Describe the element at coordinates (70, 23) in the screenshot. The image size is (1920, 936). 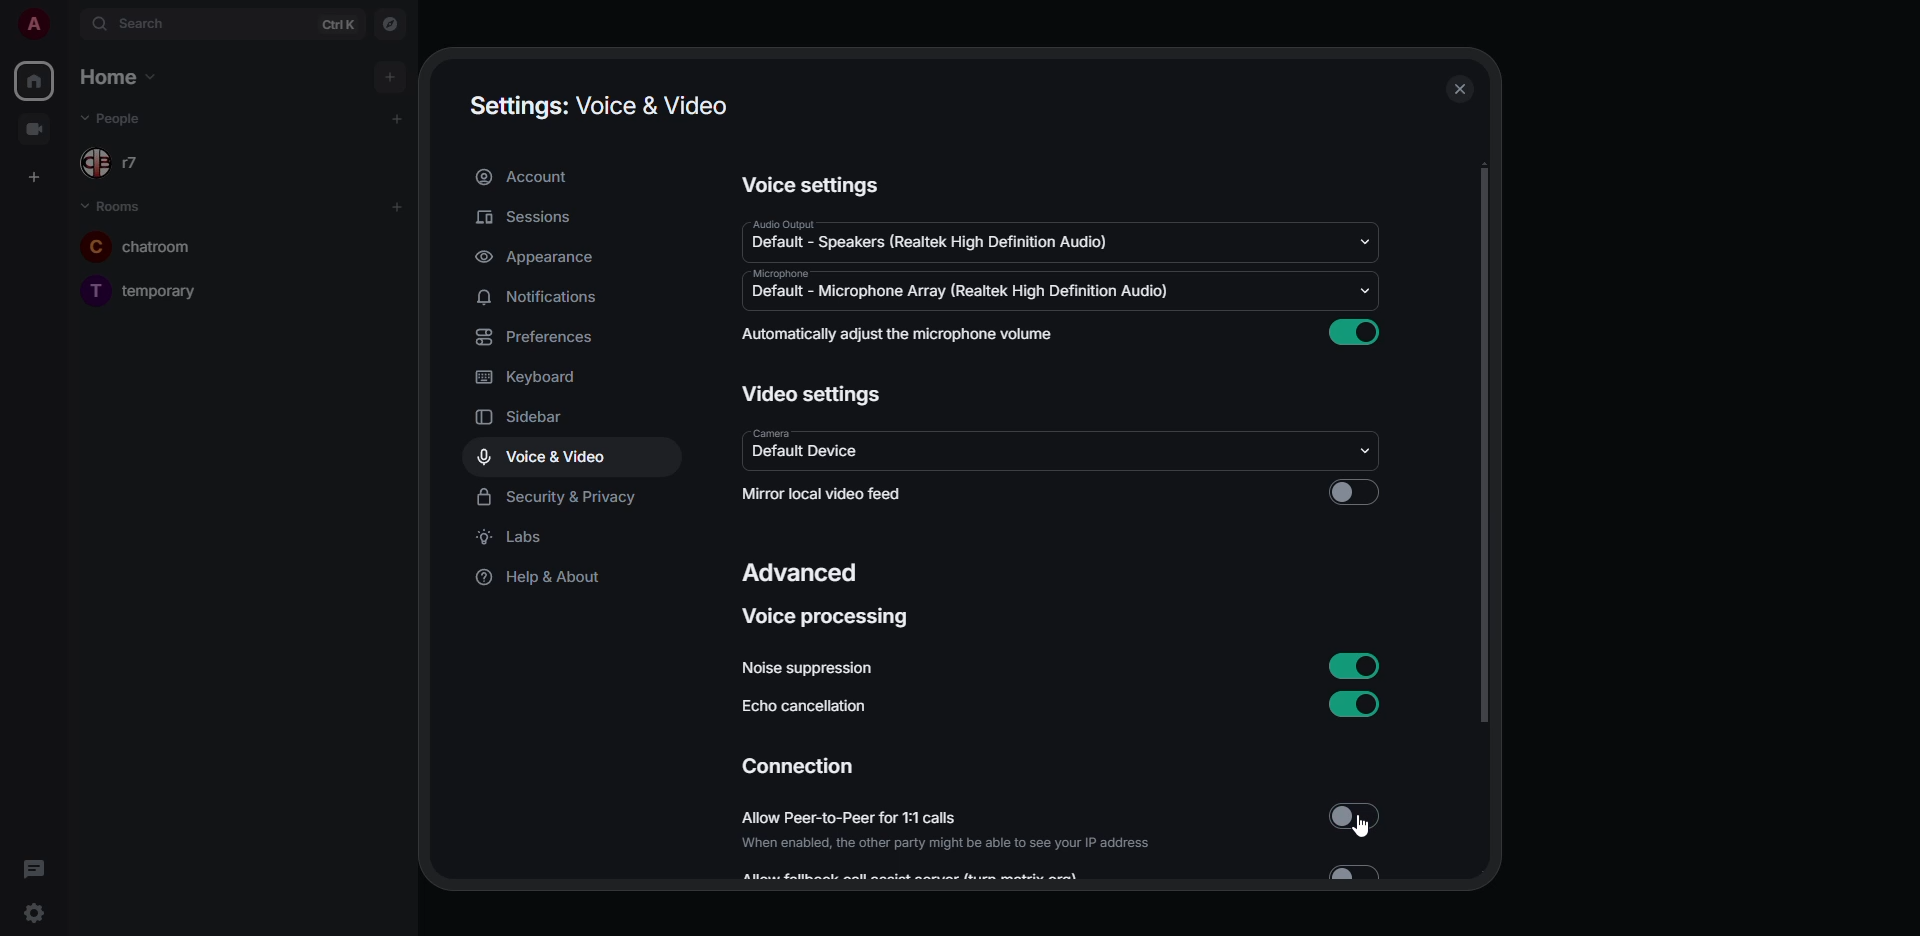
I see `expand` at that location.